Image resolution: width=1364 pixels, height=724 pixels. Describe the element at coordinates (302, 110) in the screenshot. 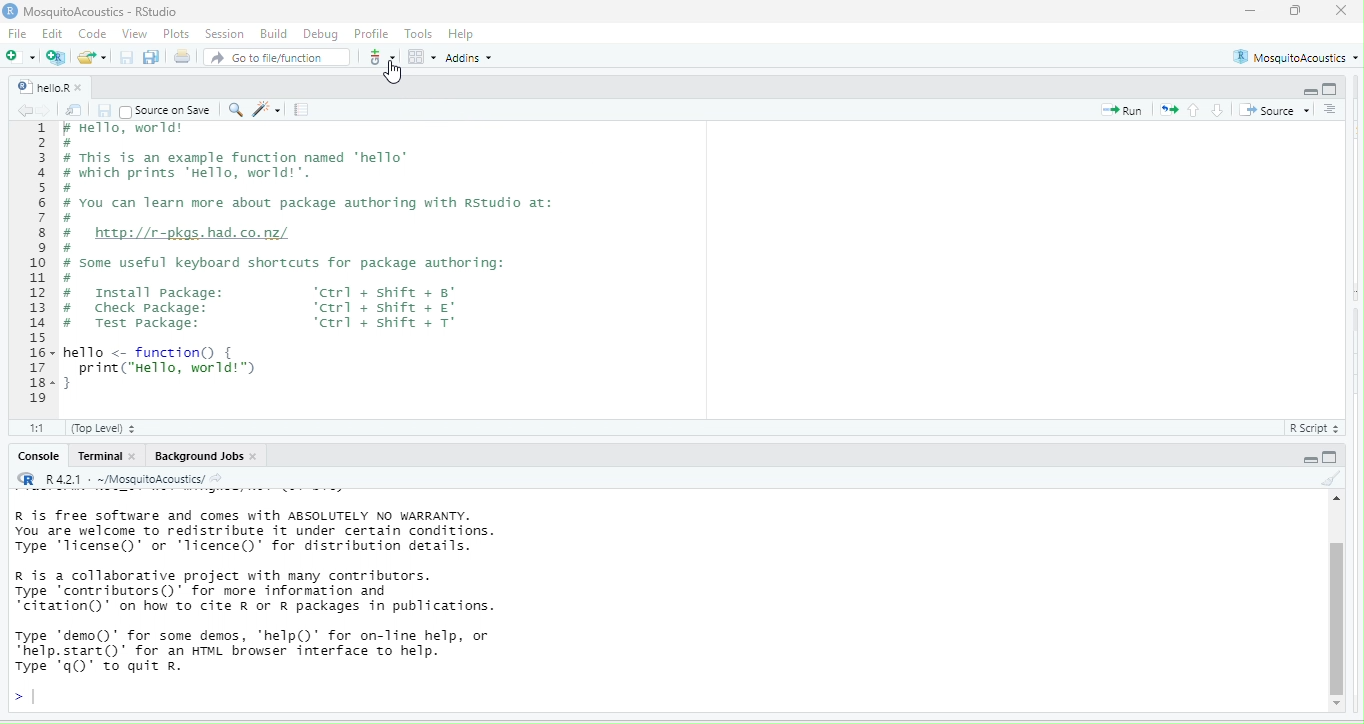

I see `compile report` at that location.